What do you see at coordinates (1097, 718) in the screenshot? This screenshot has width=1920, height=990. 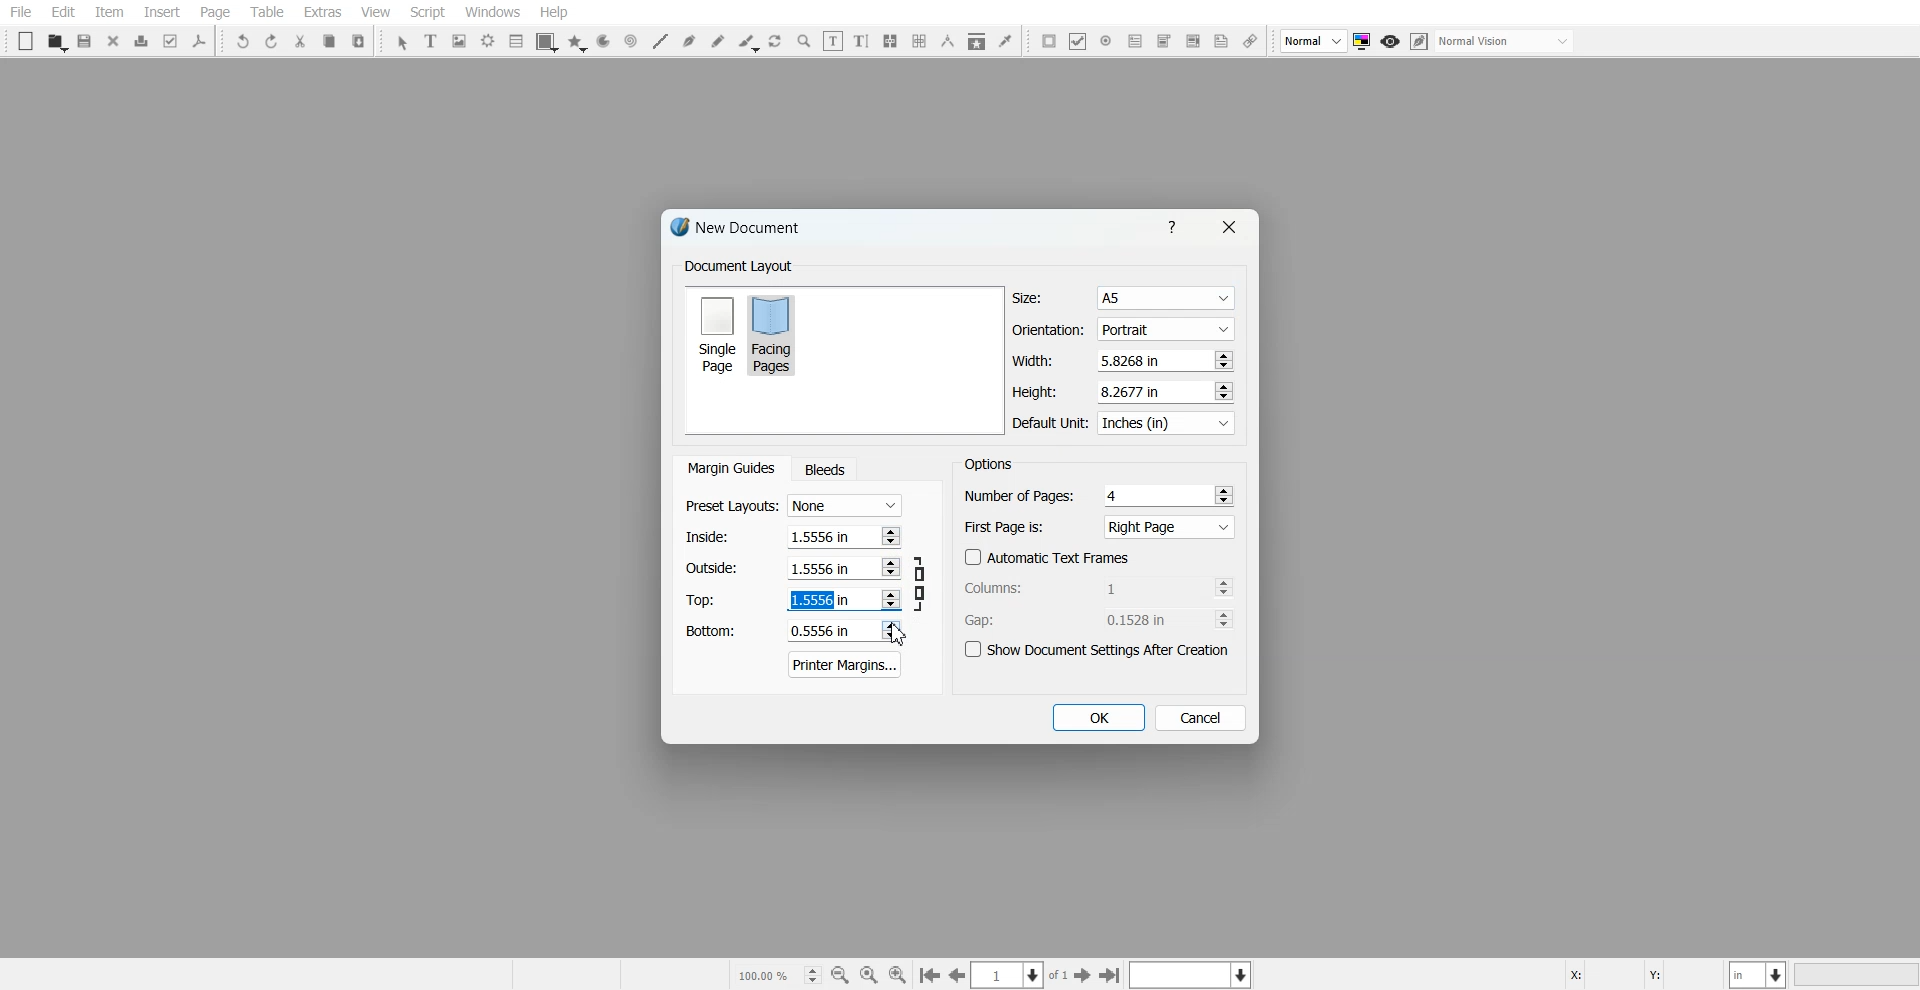 I see `OK` at bounding box center [1097, 718].